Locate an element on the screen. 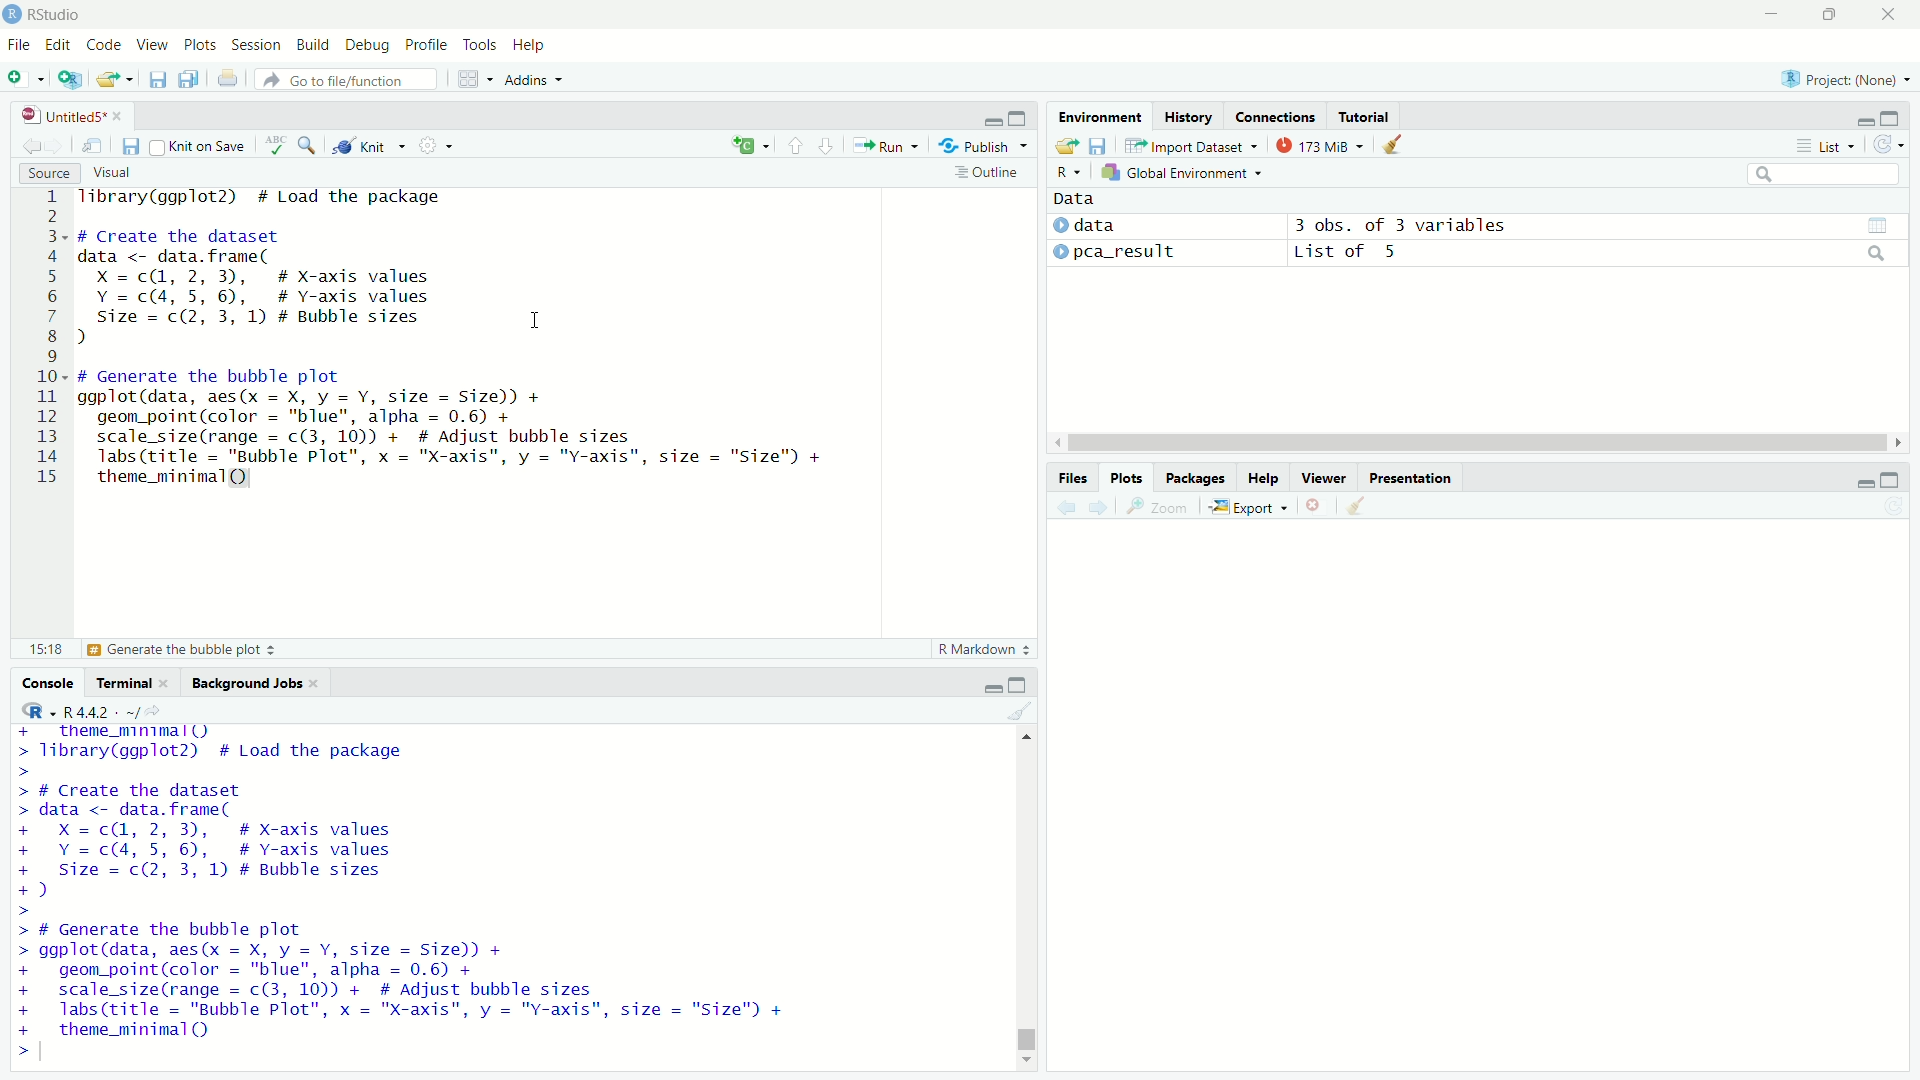 This screenshot has width=1920, height=1080. data is located at coordinates (1076, 199).